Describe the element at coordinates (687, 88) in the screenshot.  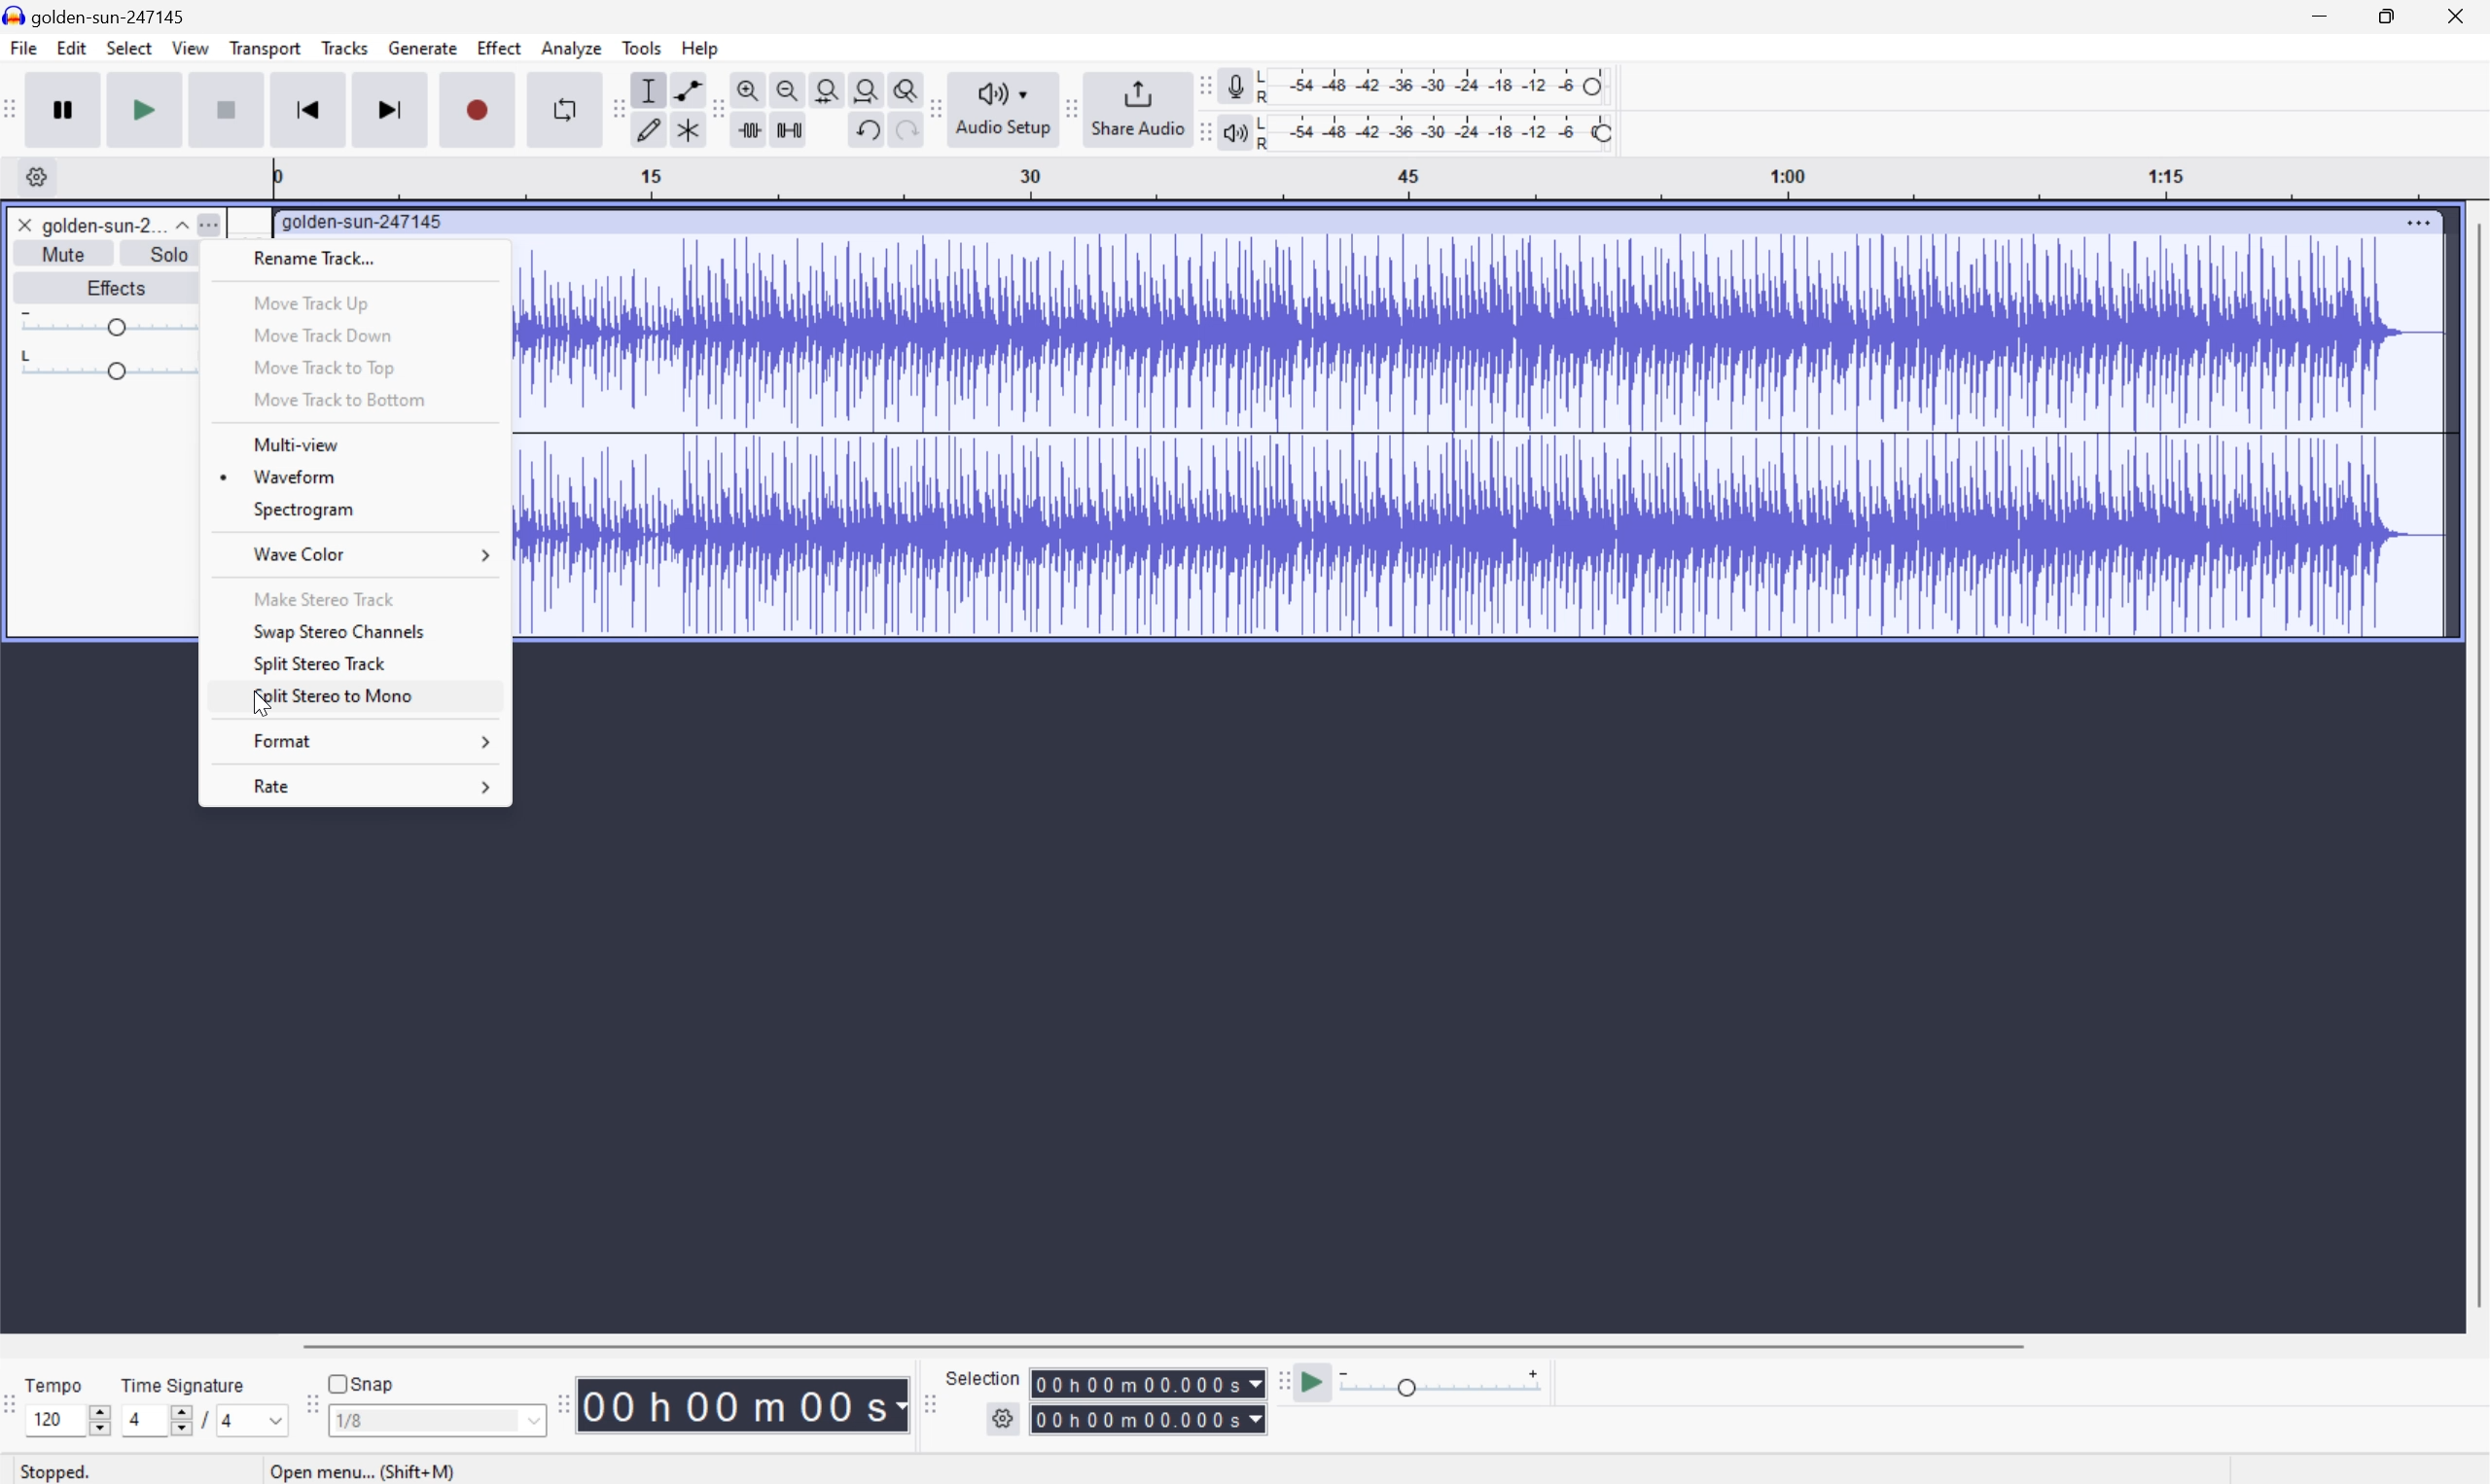
I see `Envelope tool` at that location.